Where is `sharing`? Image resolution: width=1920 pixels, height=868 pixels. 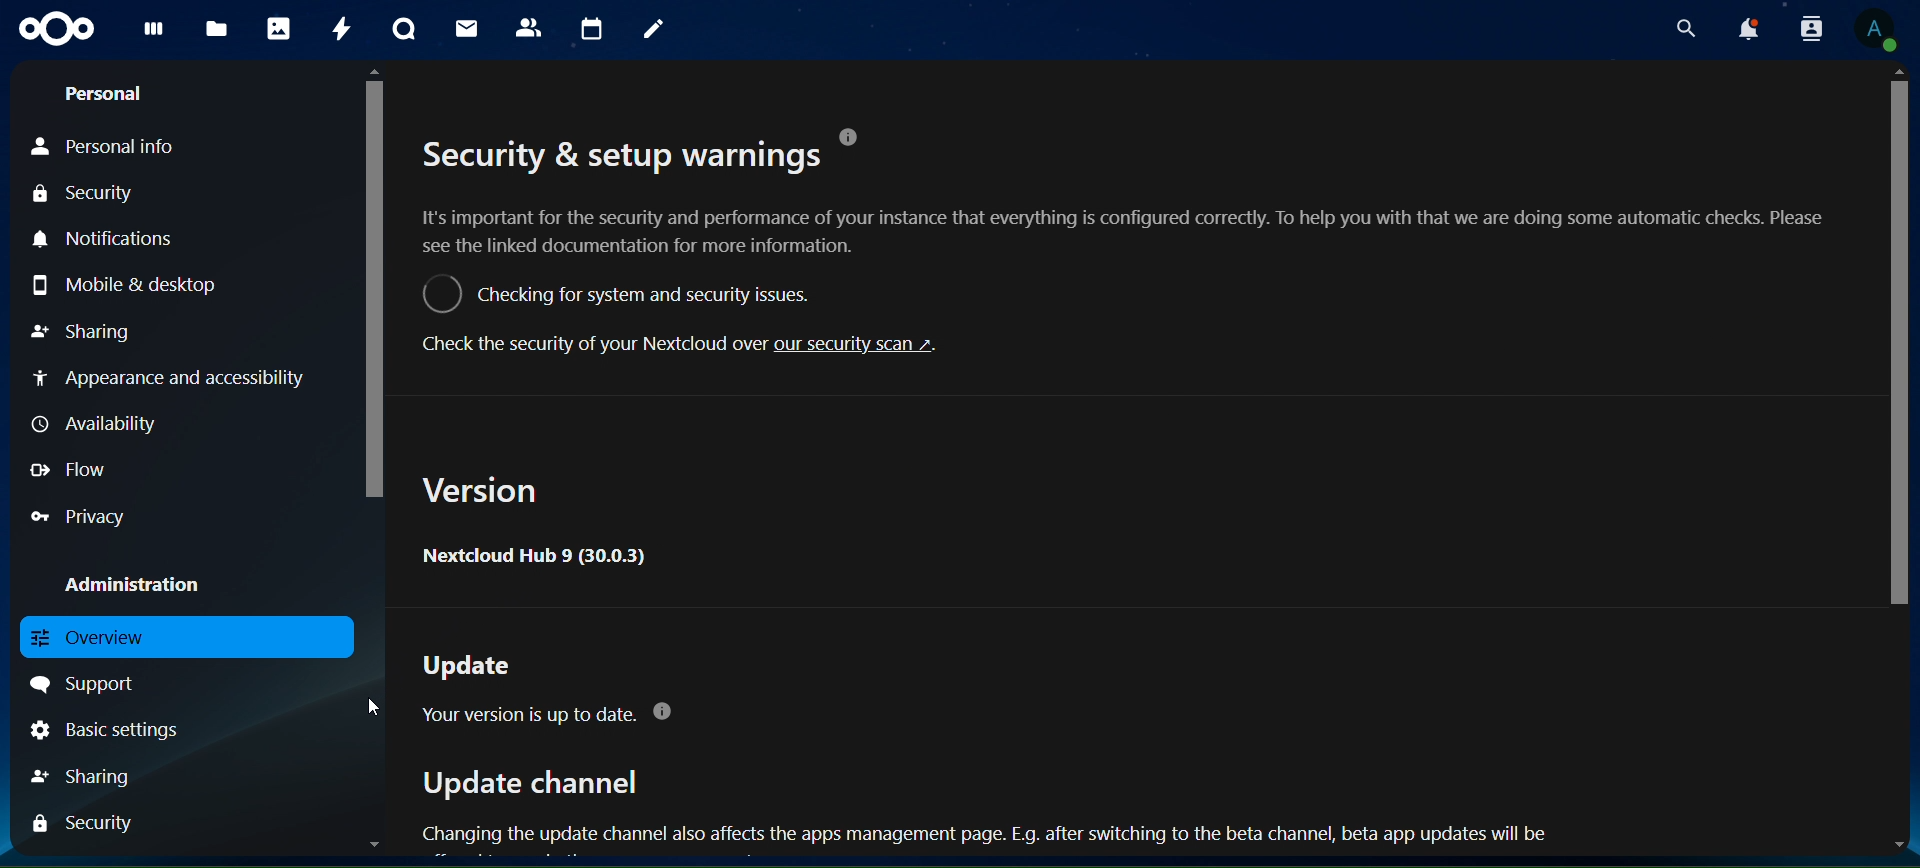
sharing is located at coordinates (77, 332).